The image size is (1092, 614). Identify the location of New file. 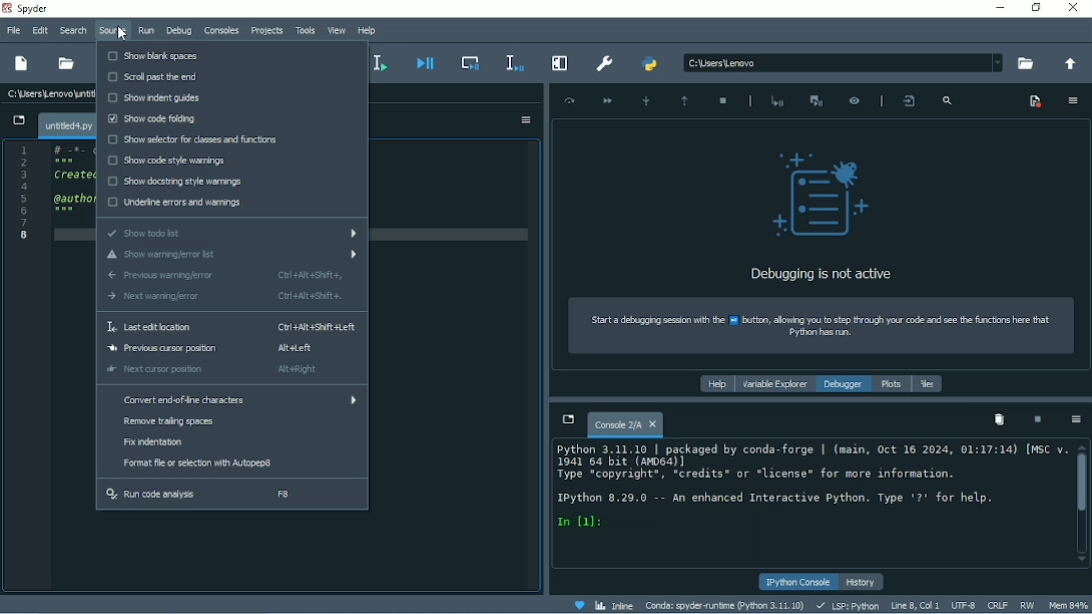
(22, 64).